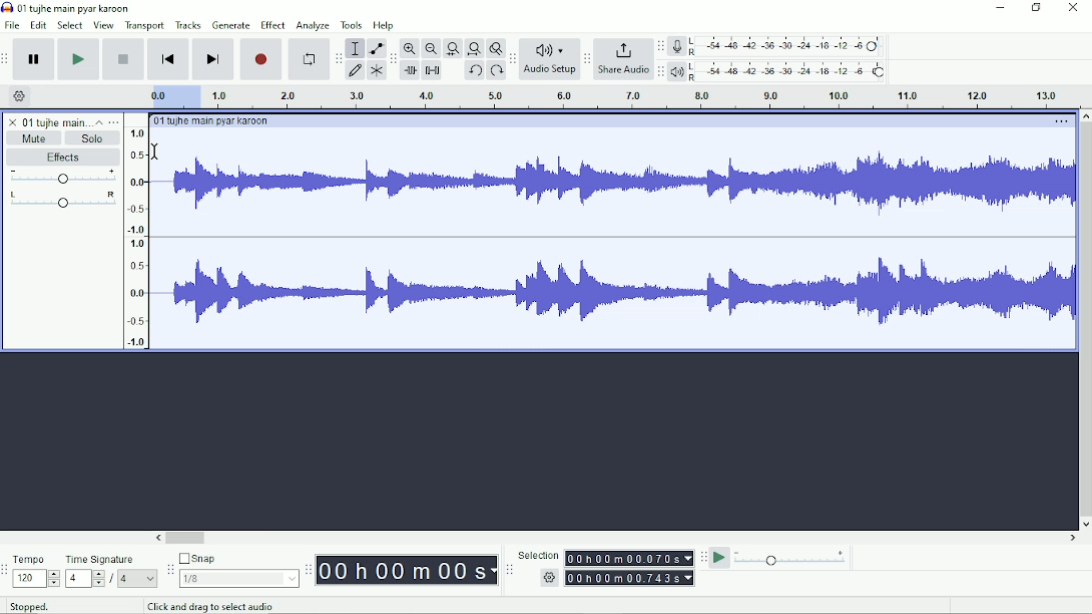 The image size is (1092, 614). What do you see at coordinates (62, 201) in the screenshot?
I see `Pan` at bounding box center [62, 201].